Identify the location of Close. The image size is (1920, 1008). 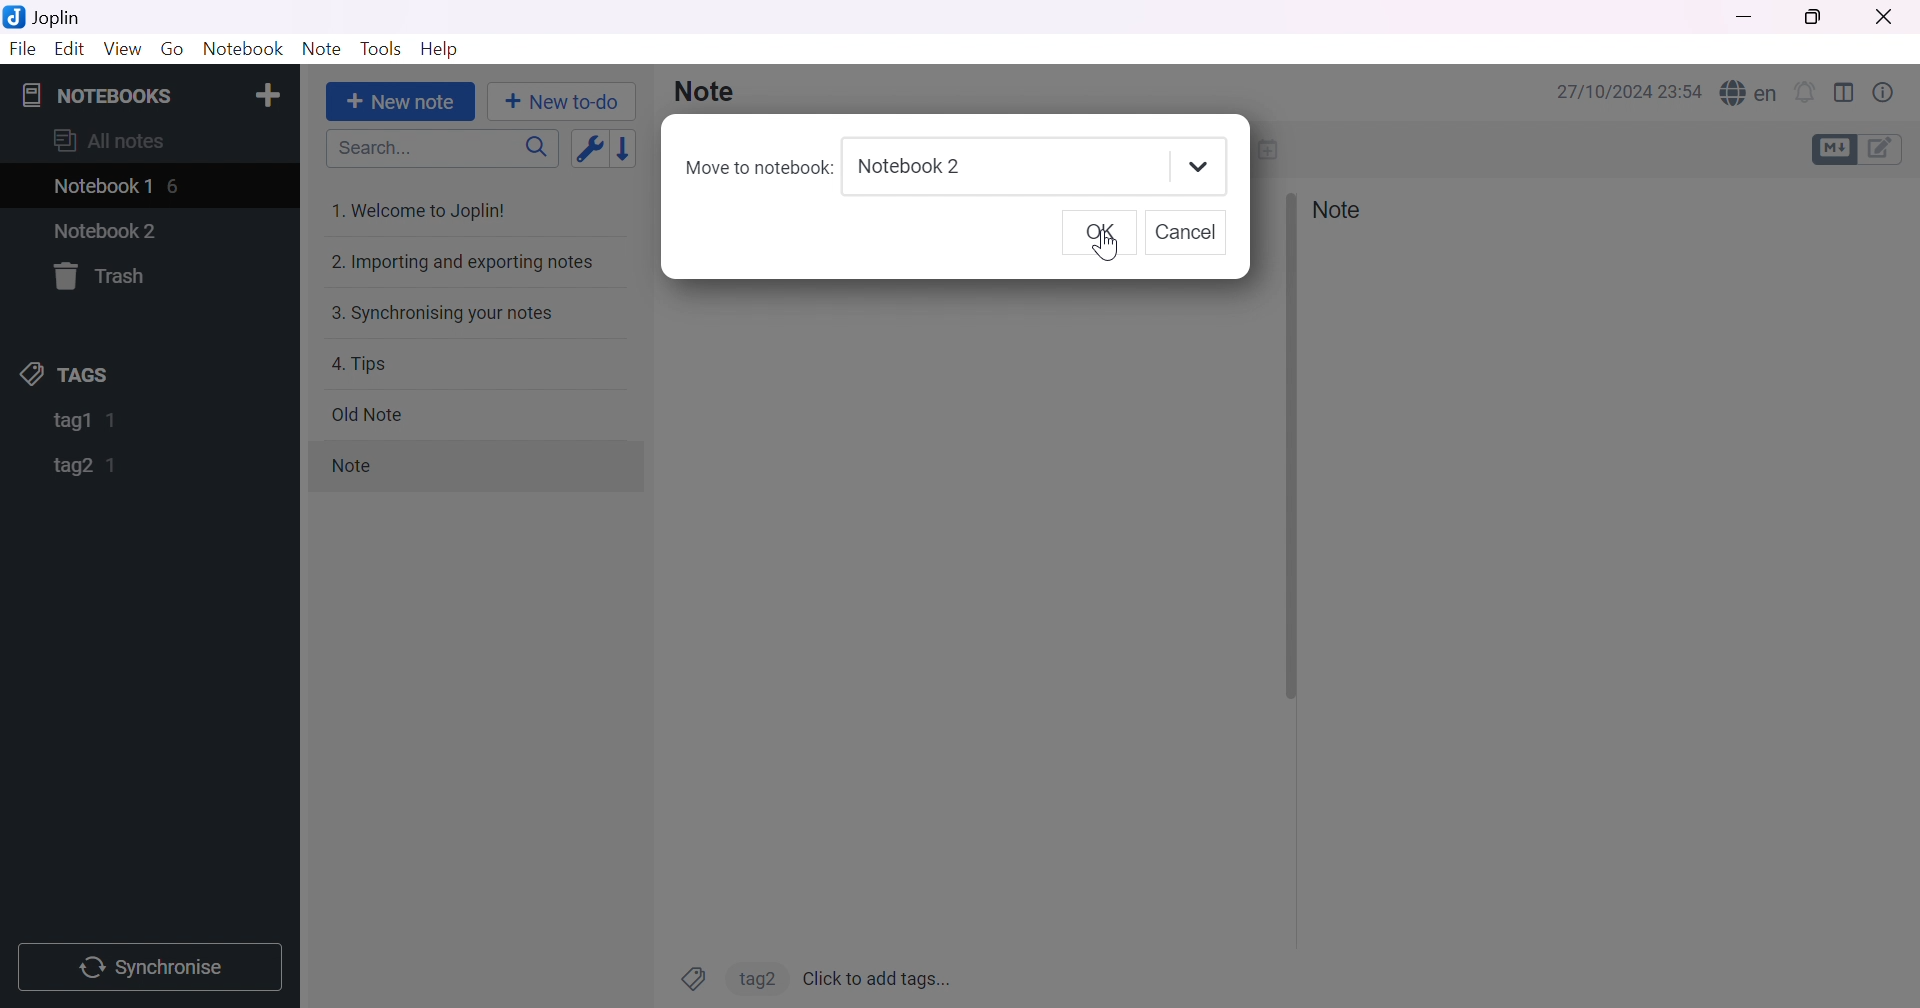
(1881, 15).